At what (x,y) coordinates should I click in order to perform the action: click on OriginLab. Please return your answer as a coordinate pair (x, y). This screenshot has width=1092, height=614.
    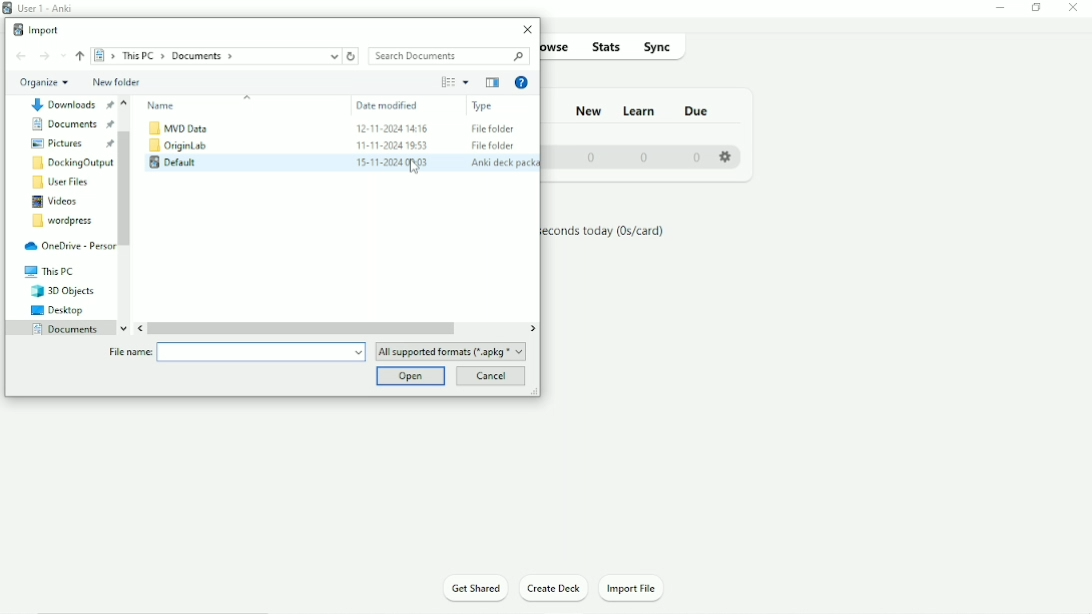
    Looking at the image, I should click on (178, 145).